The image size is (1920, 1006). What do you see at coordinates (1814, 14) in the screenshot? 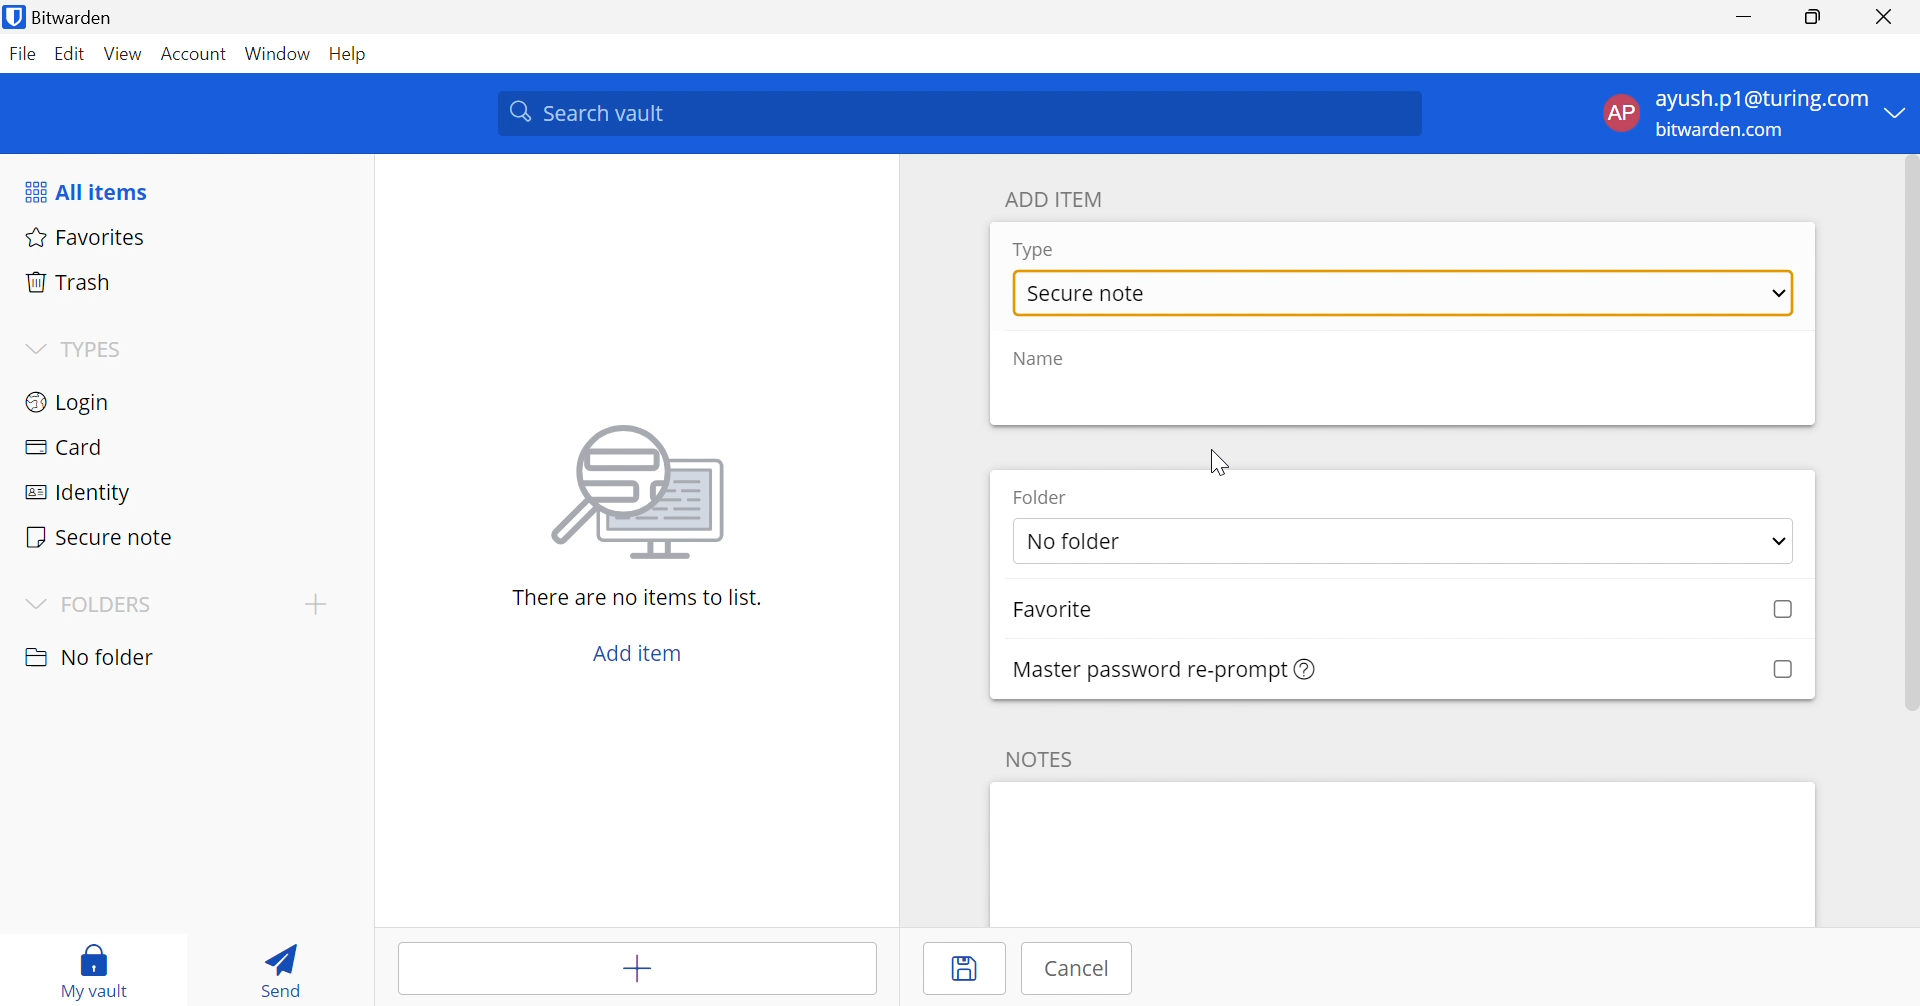
I see `Restore Down` at bounding box center [1814, 14].